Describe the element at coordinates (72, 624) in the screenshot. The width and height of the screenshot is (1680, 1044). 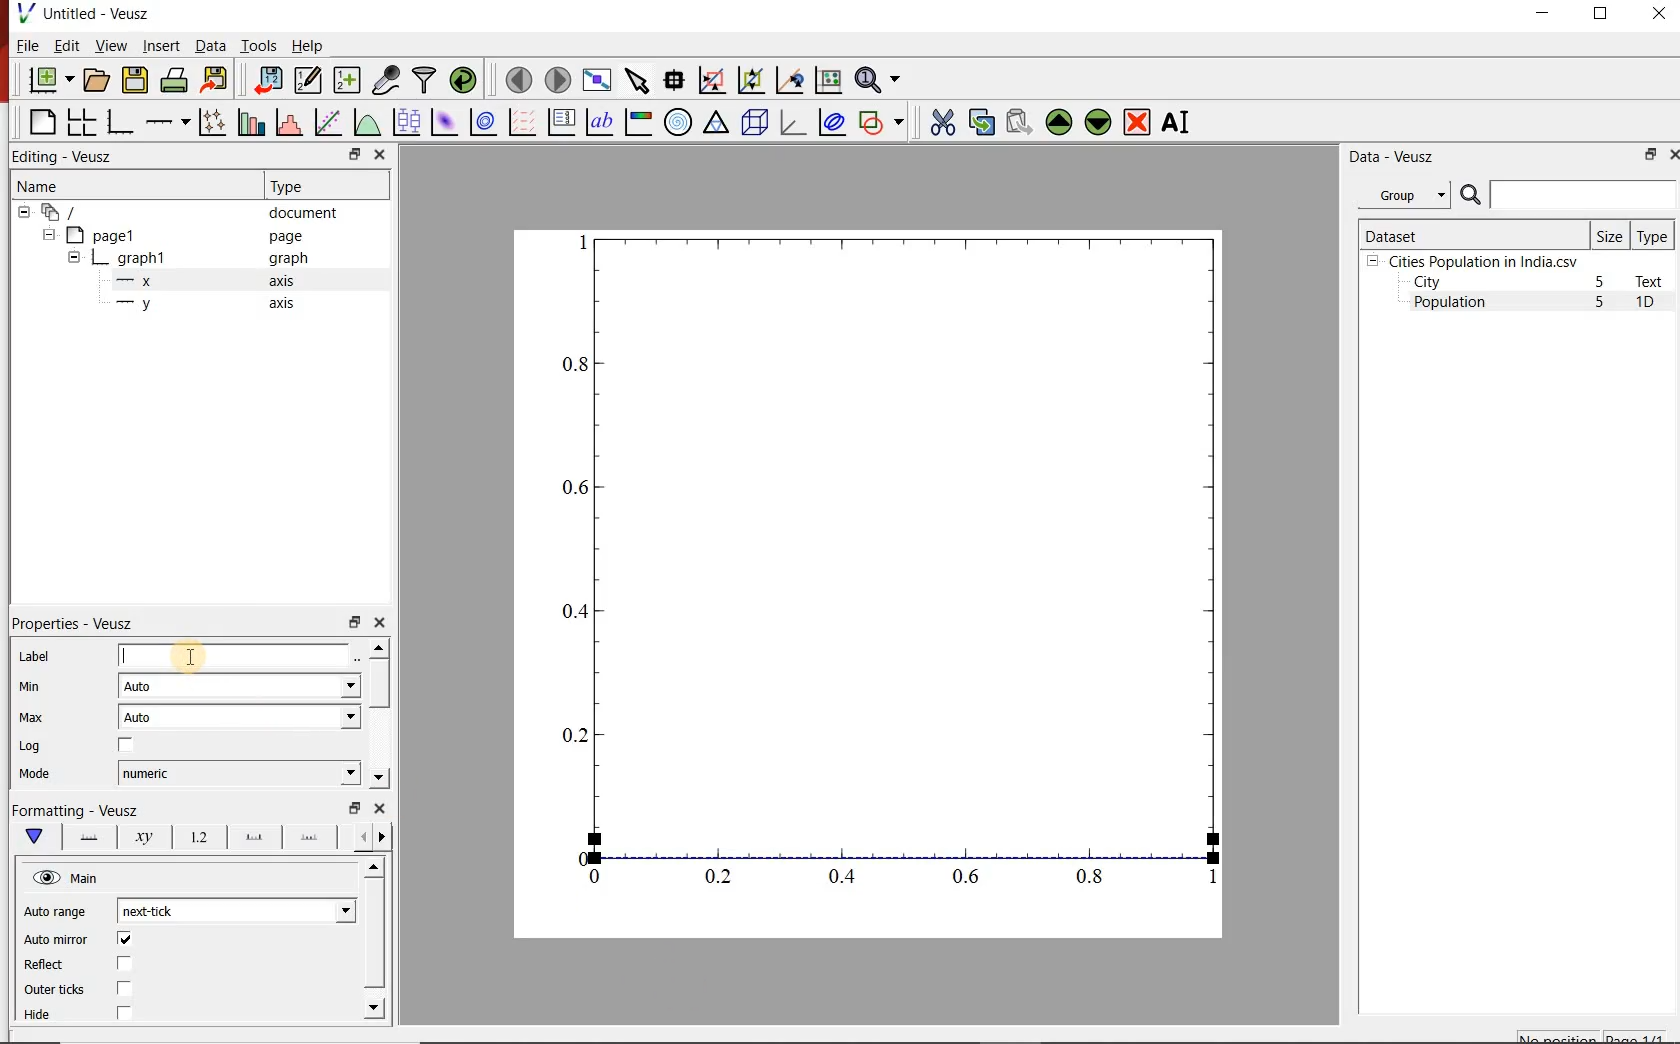
I see `Properties - Veusz` at that location.